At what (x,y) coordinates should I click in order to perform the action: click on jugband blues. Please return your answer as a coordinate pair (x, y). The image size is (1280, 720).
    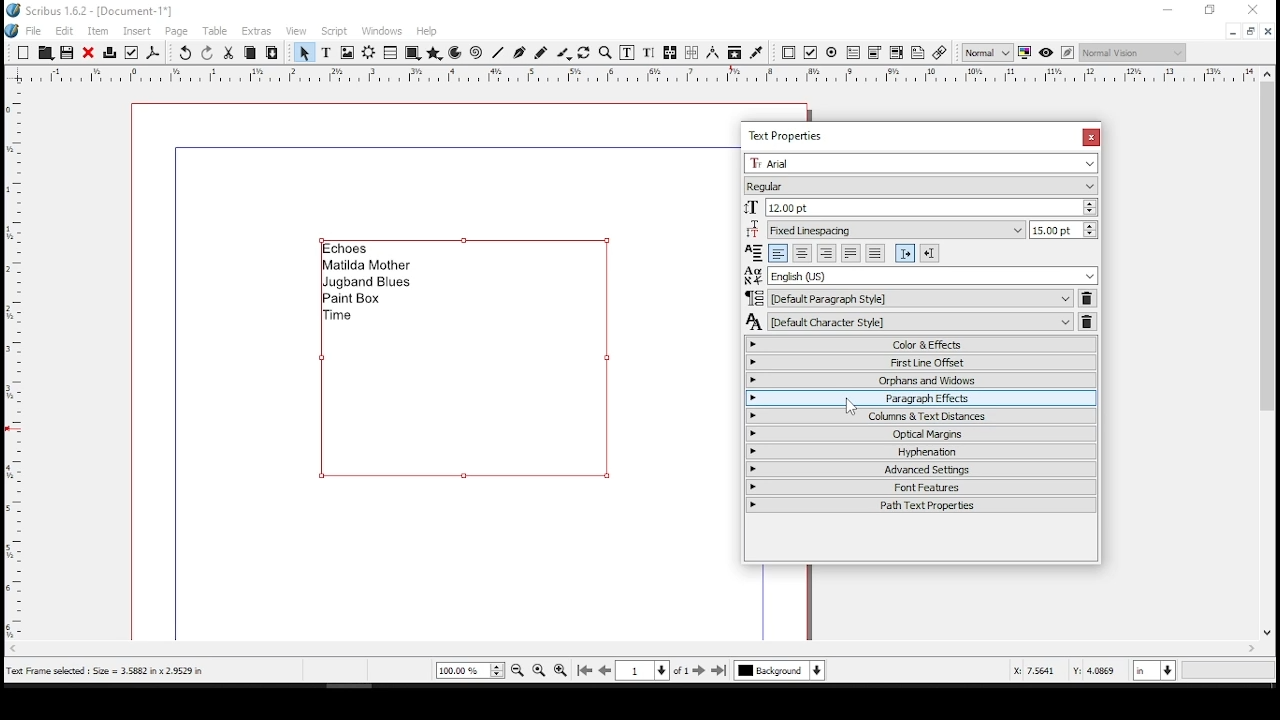
    Looking at the image, I should click on (369, 284).